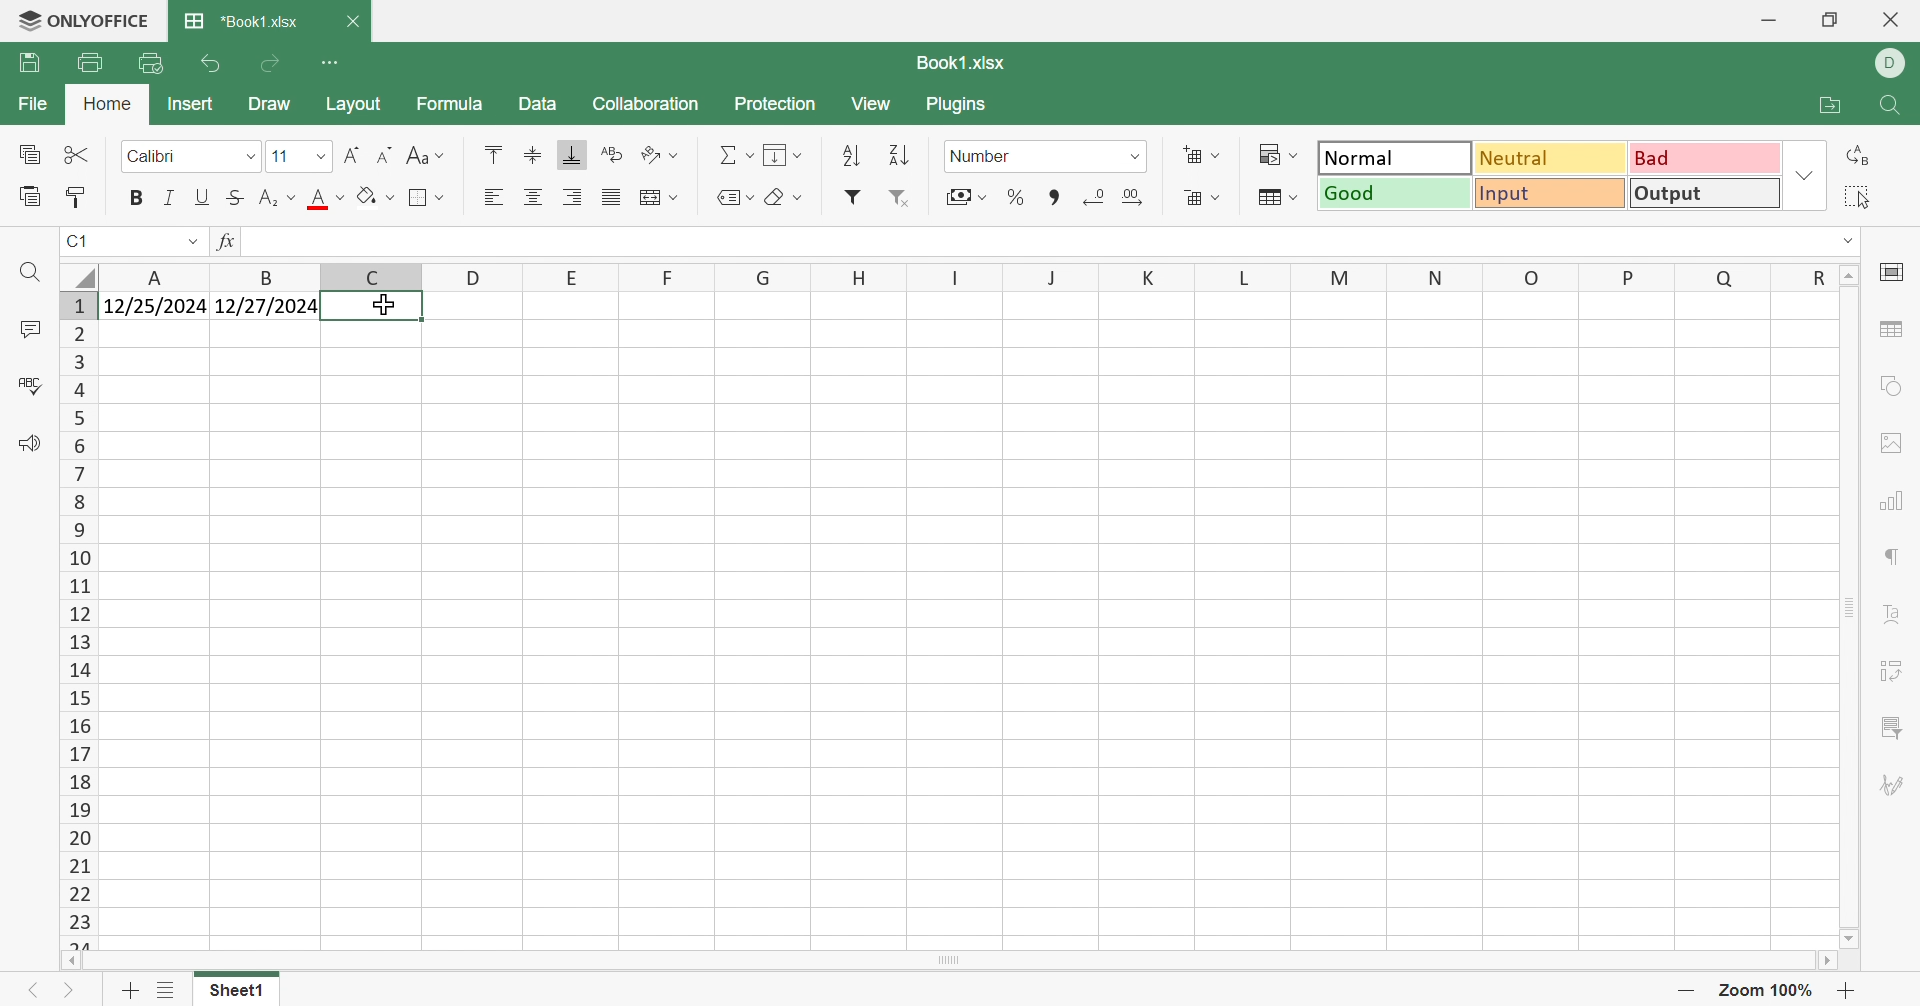 This screenshot has height=1006, width=1920. What do you see at coordinates (31, 154) in the screenshot?
I see `Copy` at bounding box center [31, 154].